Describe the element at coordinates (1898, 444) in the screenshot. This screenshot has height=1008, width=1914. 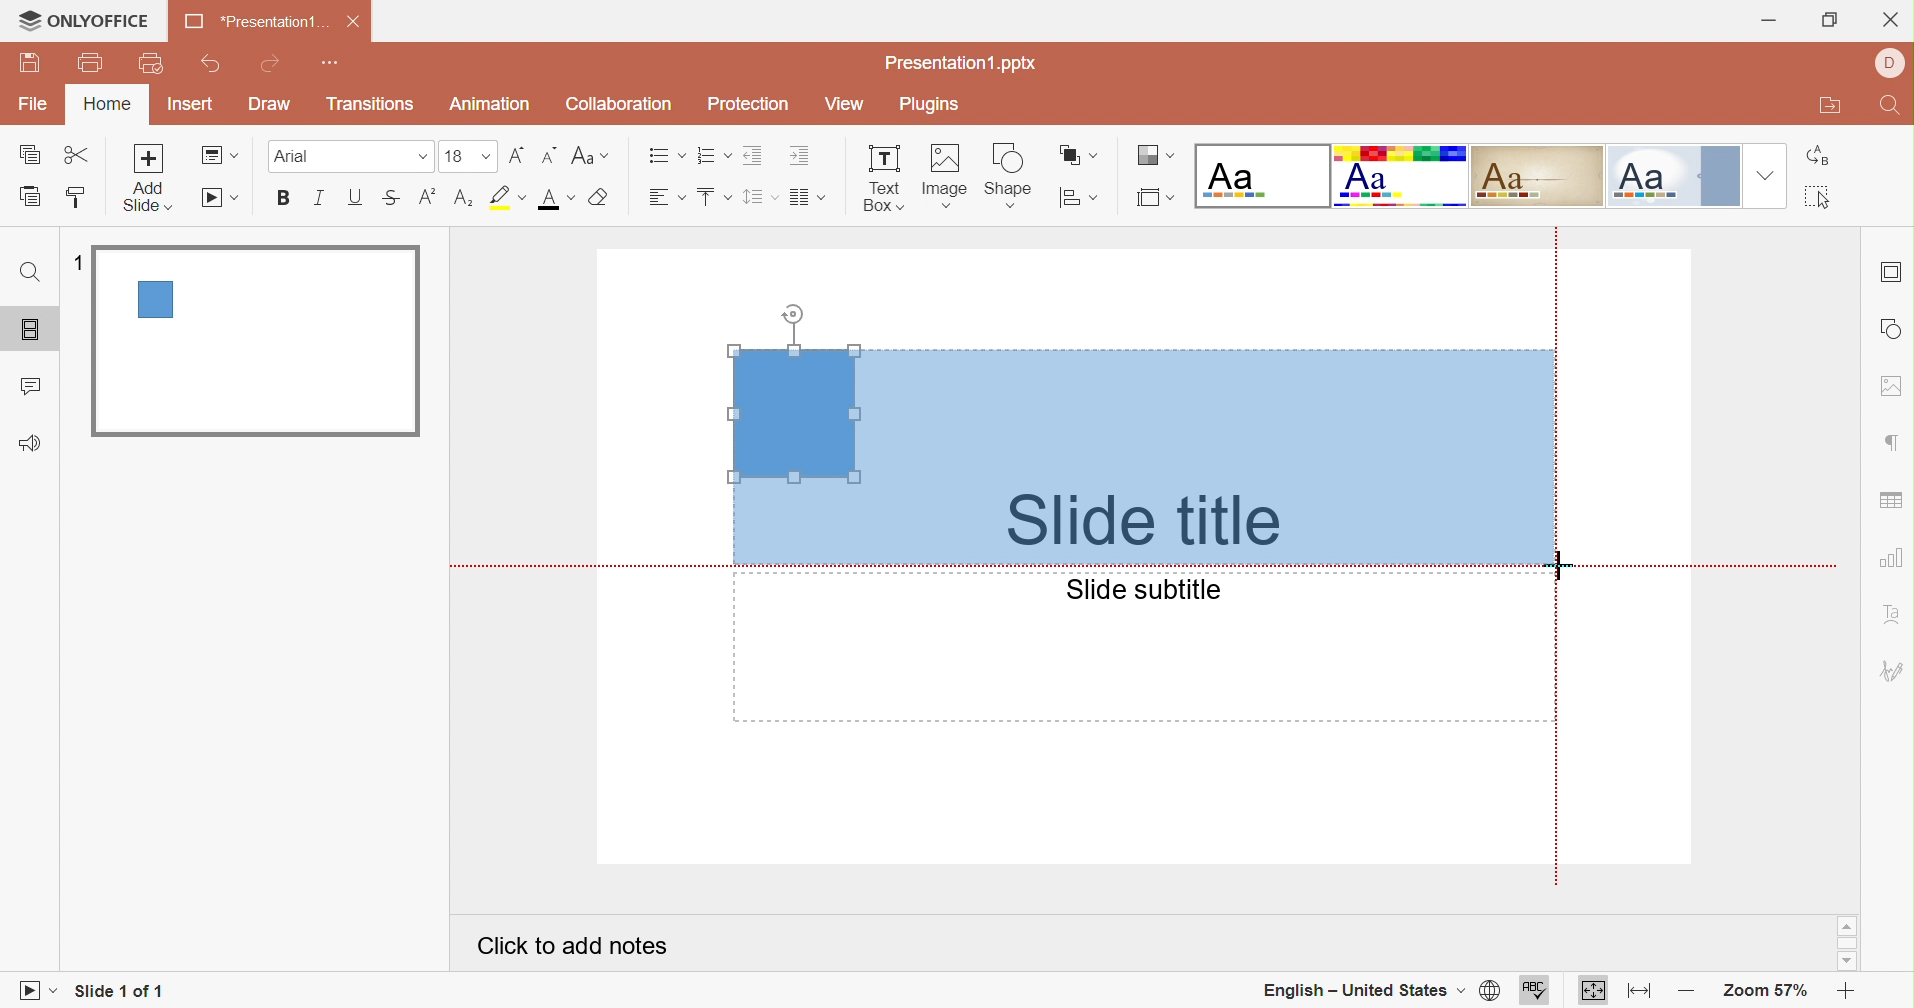
I see `Paragraph settings` at that location.